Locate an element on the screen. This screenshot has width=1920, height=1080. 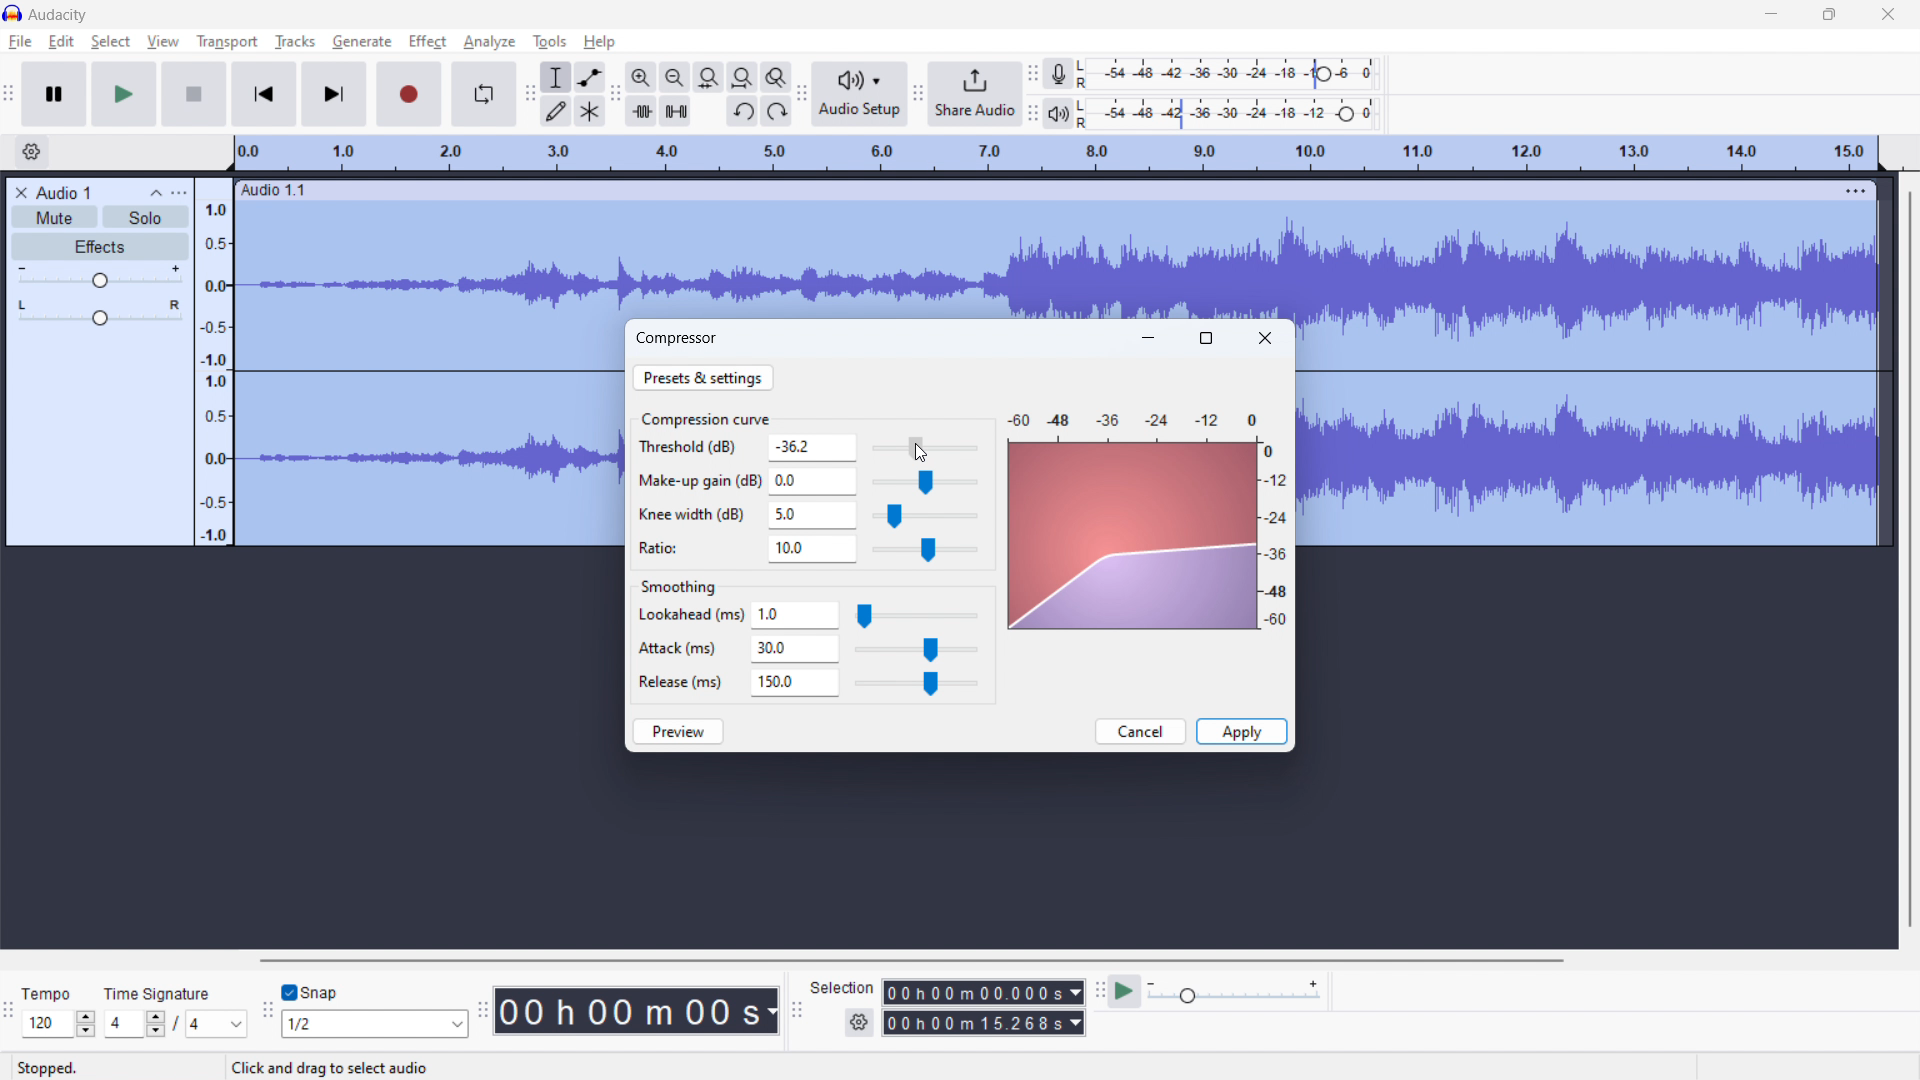
record is located at coordinates (410, 94).